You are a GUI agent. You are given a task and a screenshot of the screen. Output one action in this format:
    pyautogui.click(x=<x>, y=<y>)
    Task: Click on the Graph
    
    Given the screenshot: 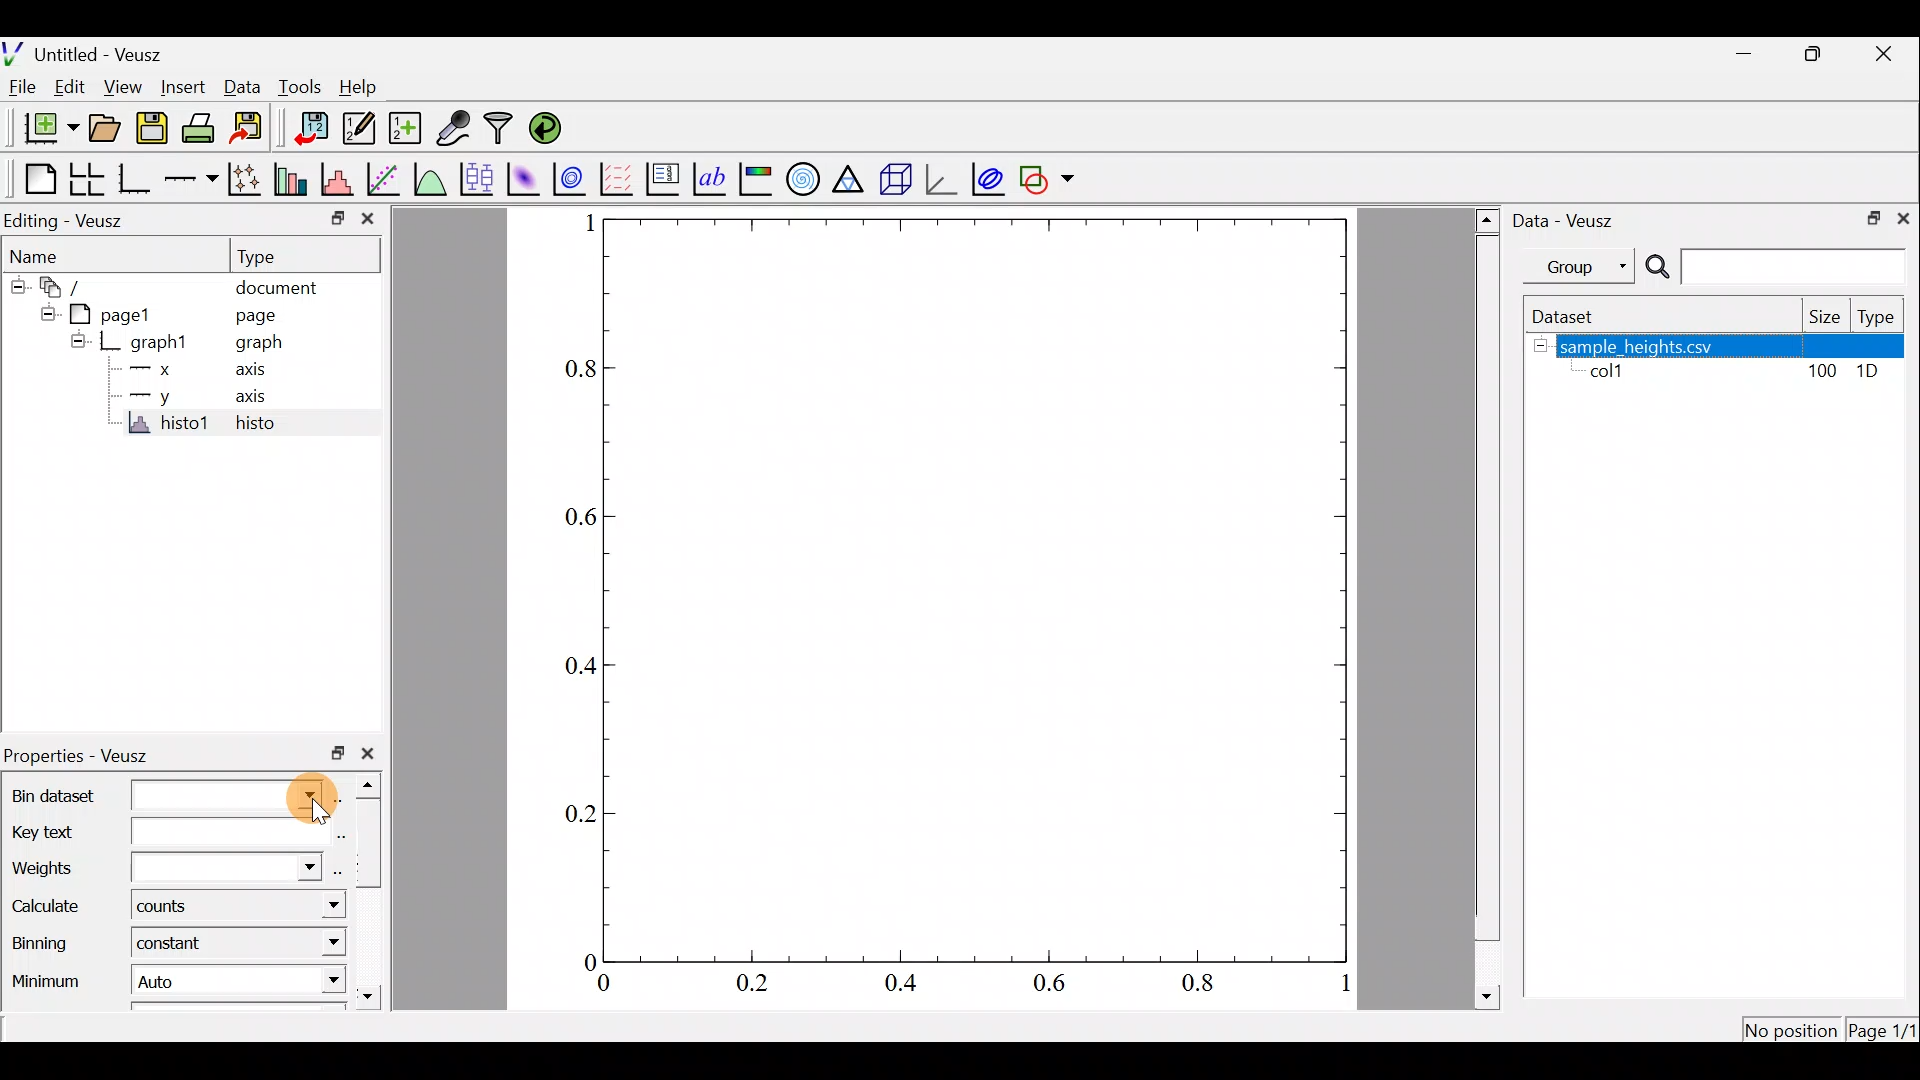 What is the action you would take?
    pyautogui.click(x=979, y=589)
    